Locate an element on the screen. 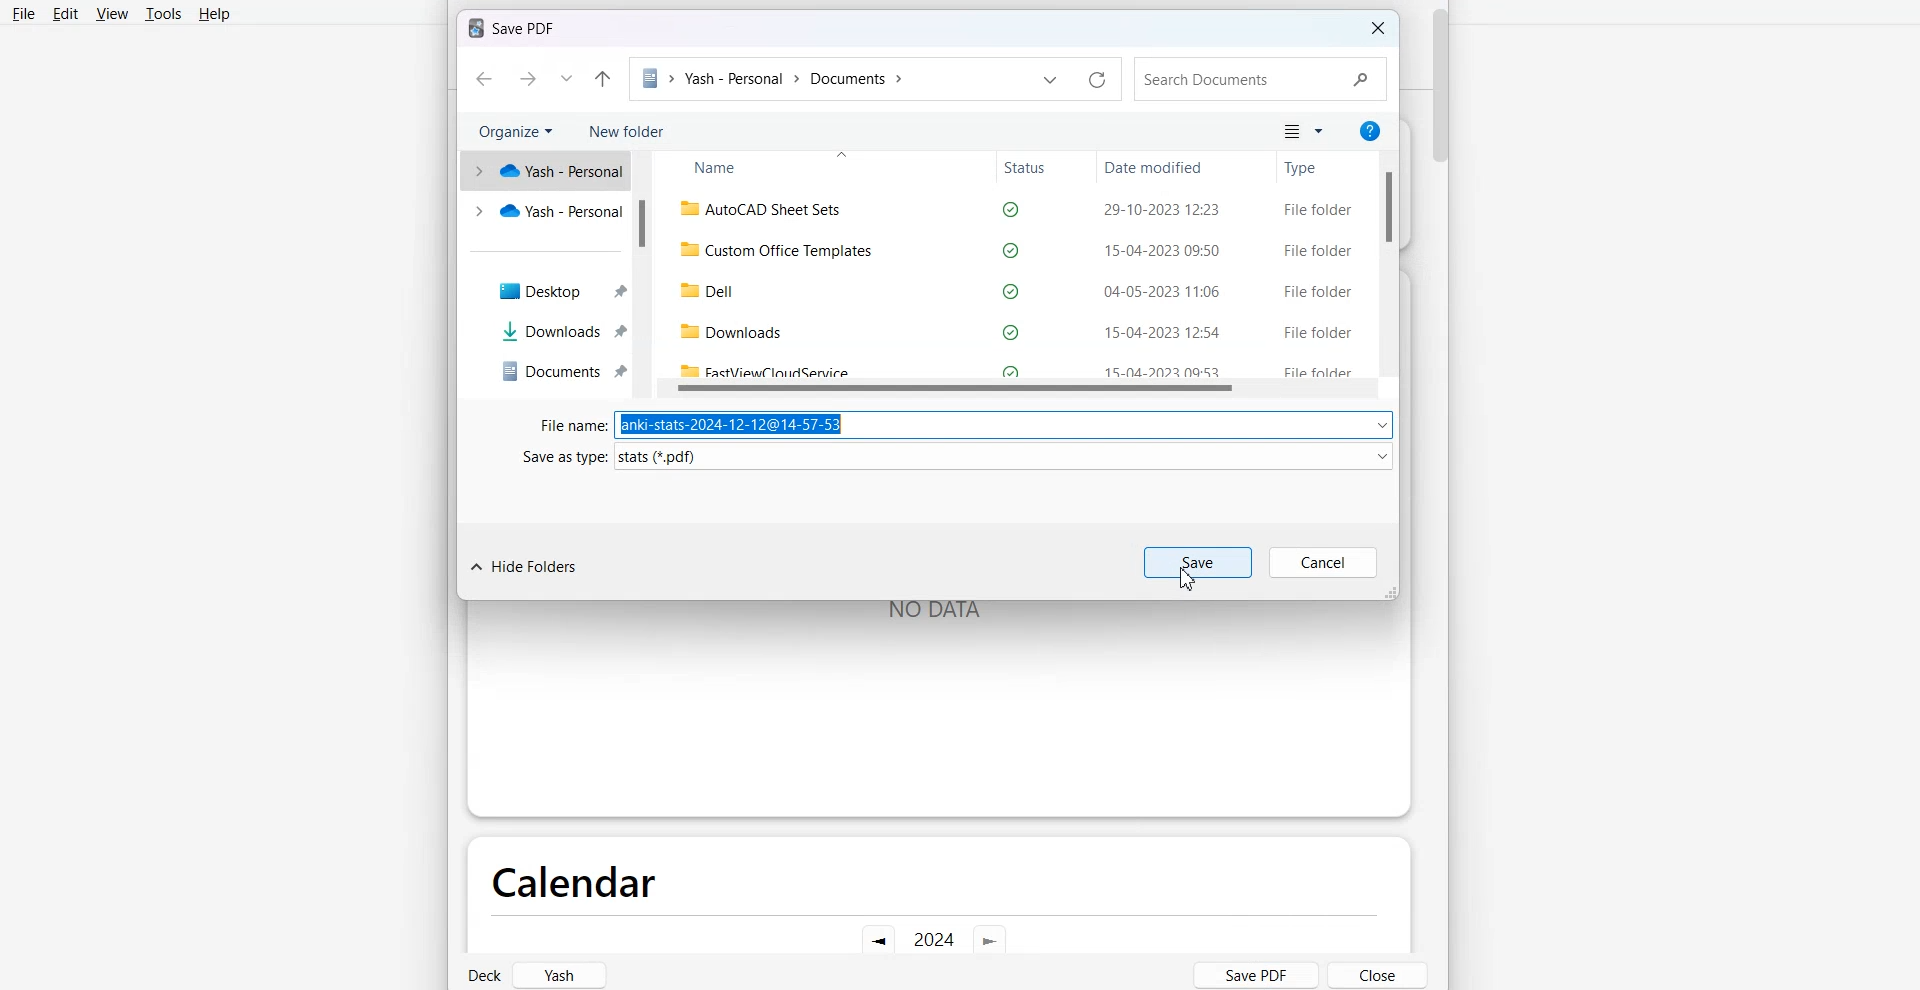 The height and width of the screenshot is (990, 1920). Go Forward is located at coordinates (525, 78).